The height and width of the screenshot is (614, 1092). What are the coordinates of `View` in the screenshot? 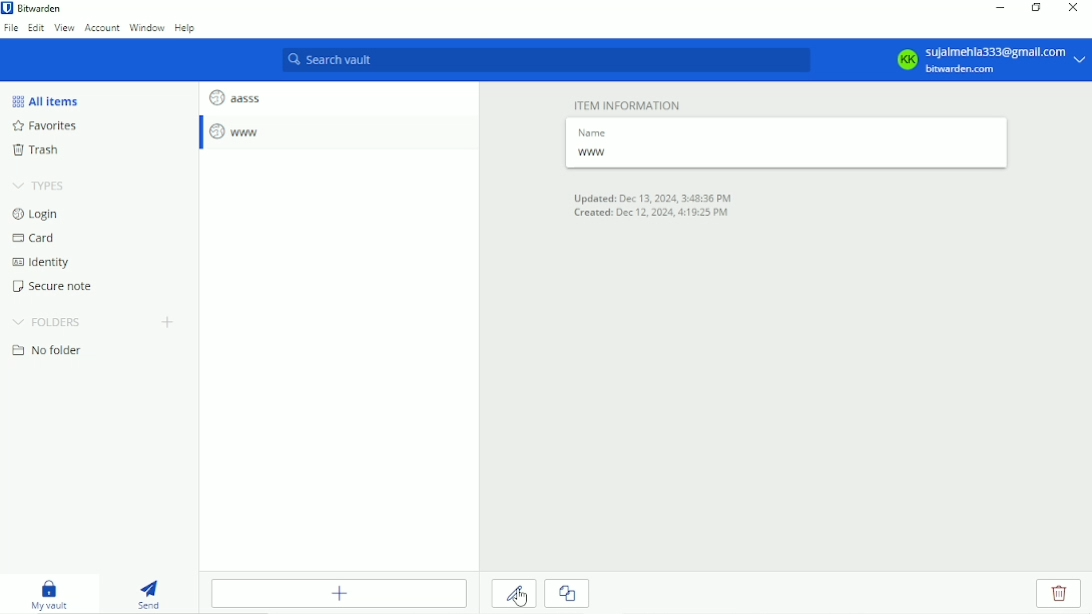 It's located at (65, 29).